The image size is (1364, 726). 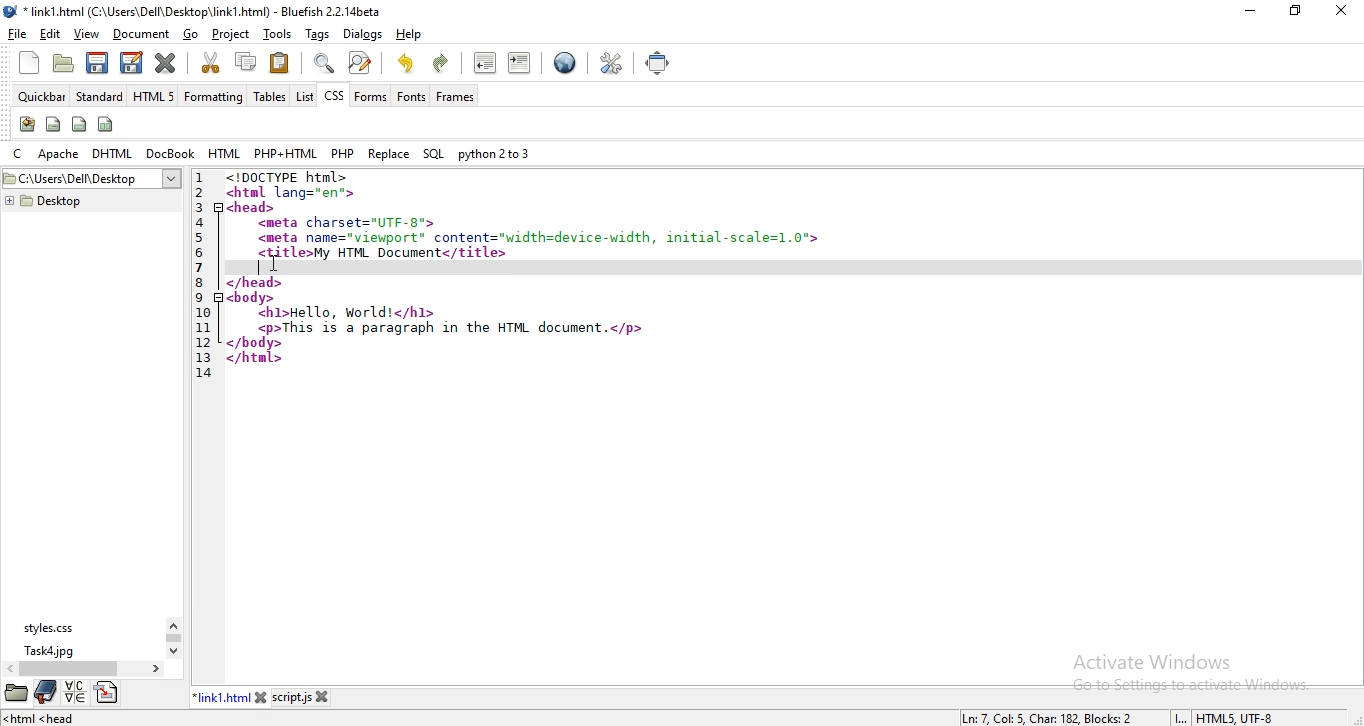 I want to click on create stylesheet, so click(x=27, y=124).